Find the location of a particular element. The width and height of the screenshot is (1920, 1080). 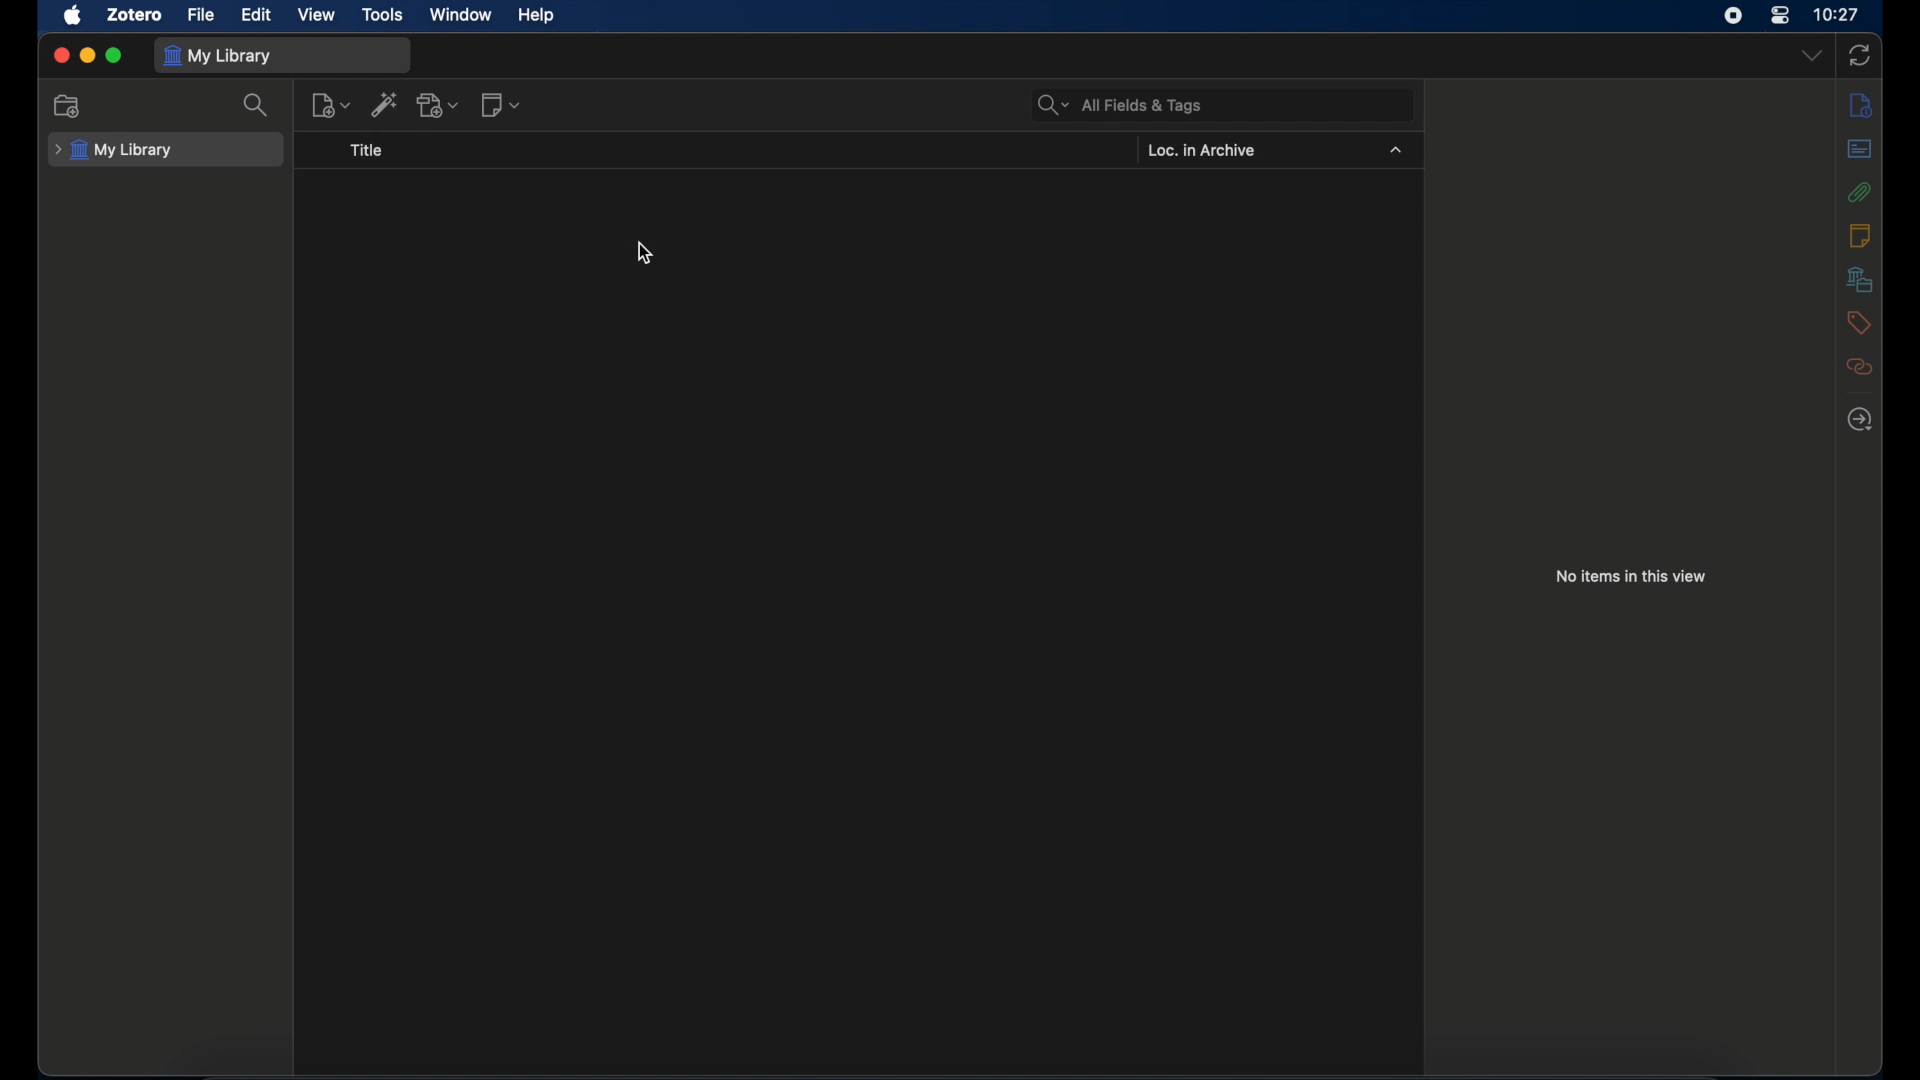

zotero is located at coordinates (133, 16).